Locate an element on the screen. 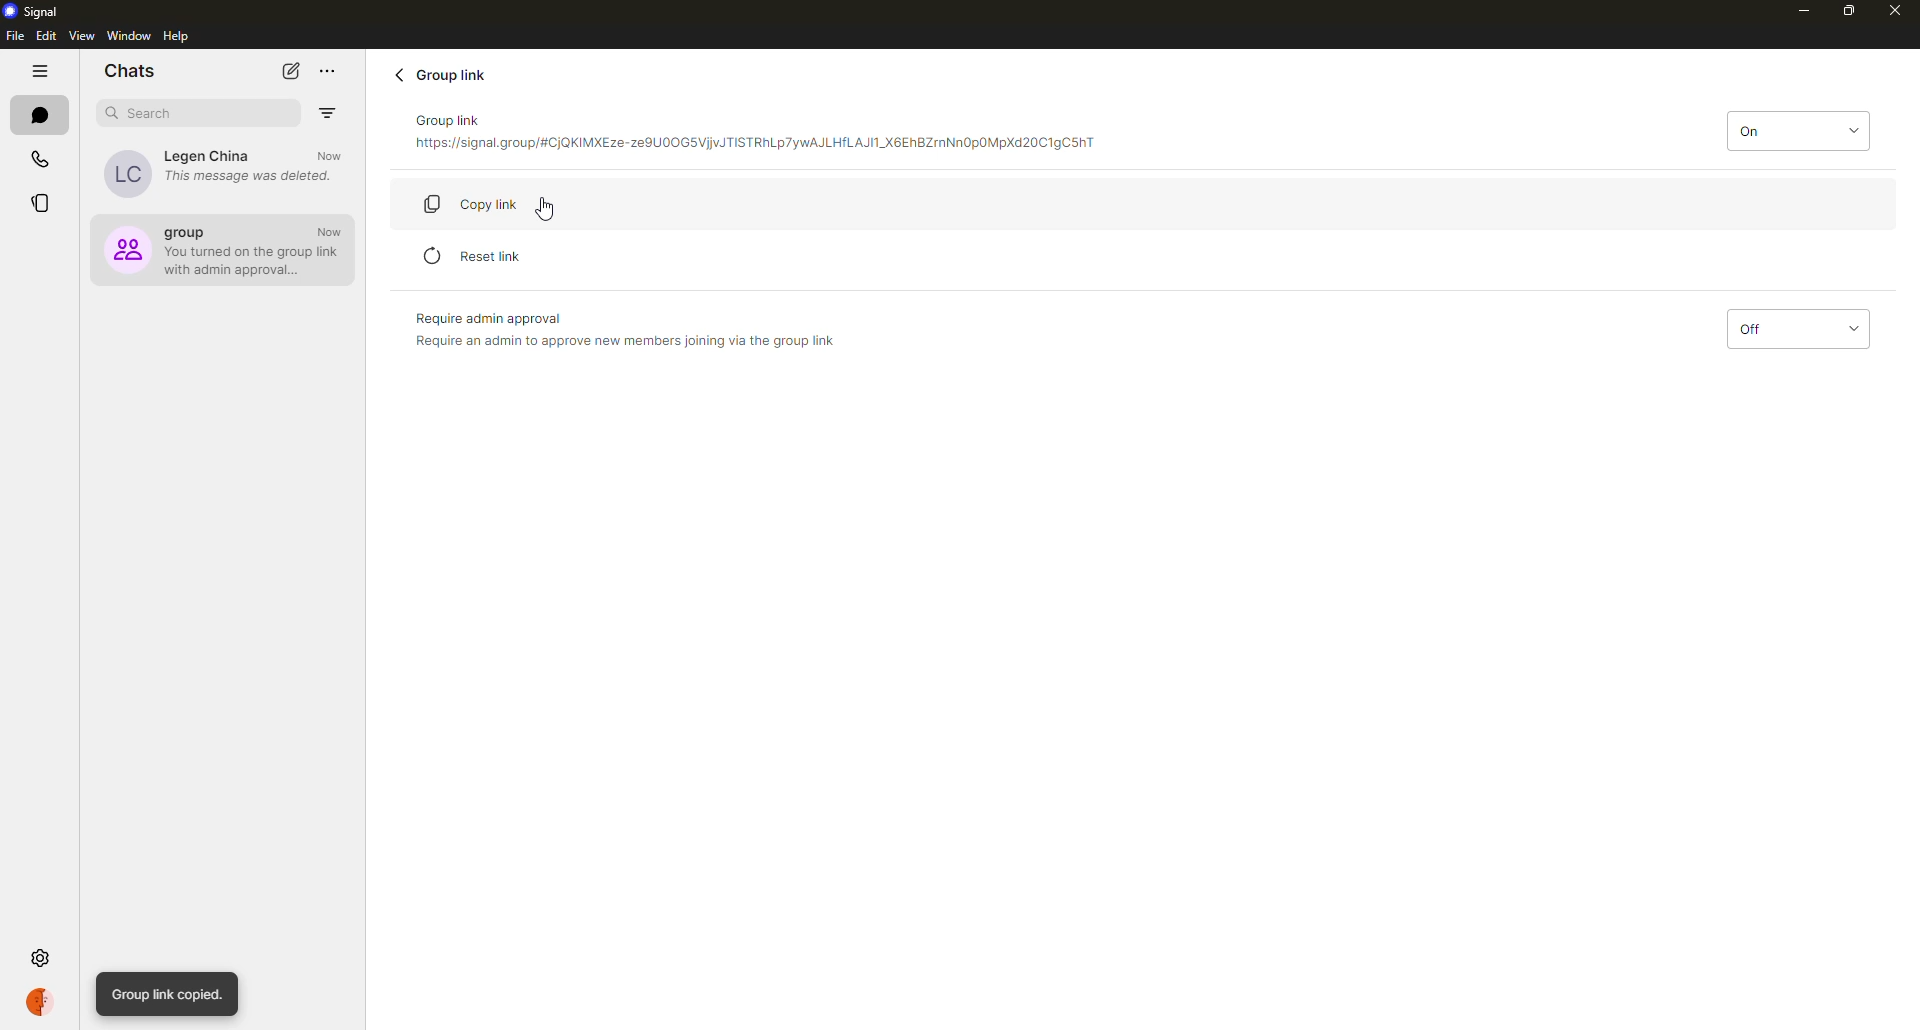 This screenshot has width=1920, height=1030. off is located at coordinates (1795, 330).